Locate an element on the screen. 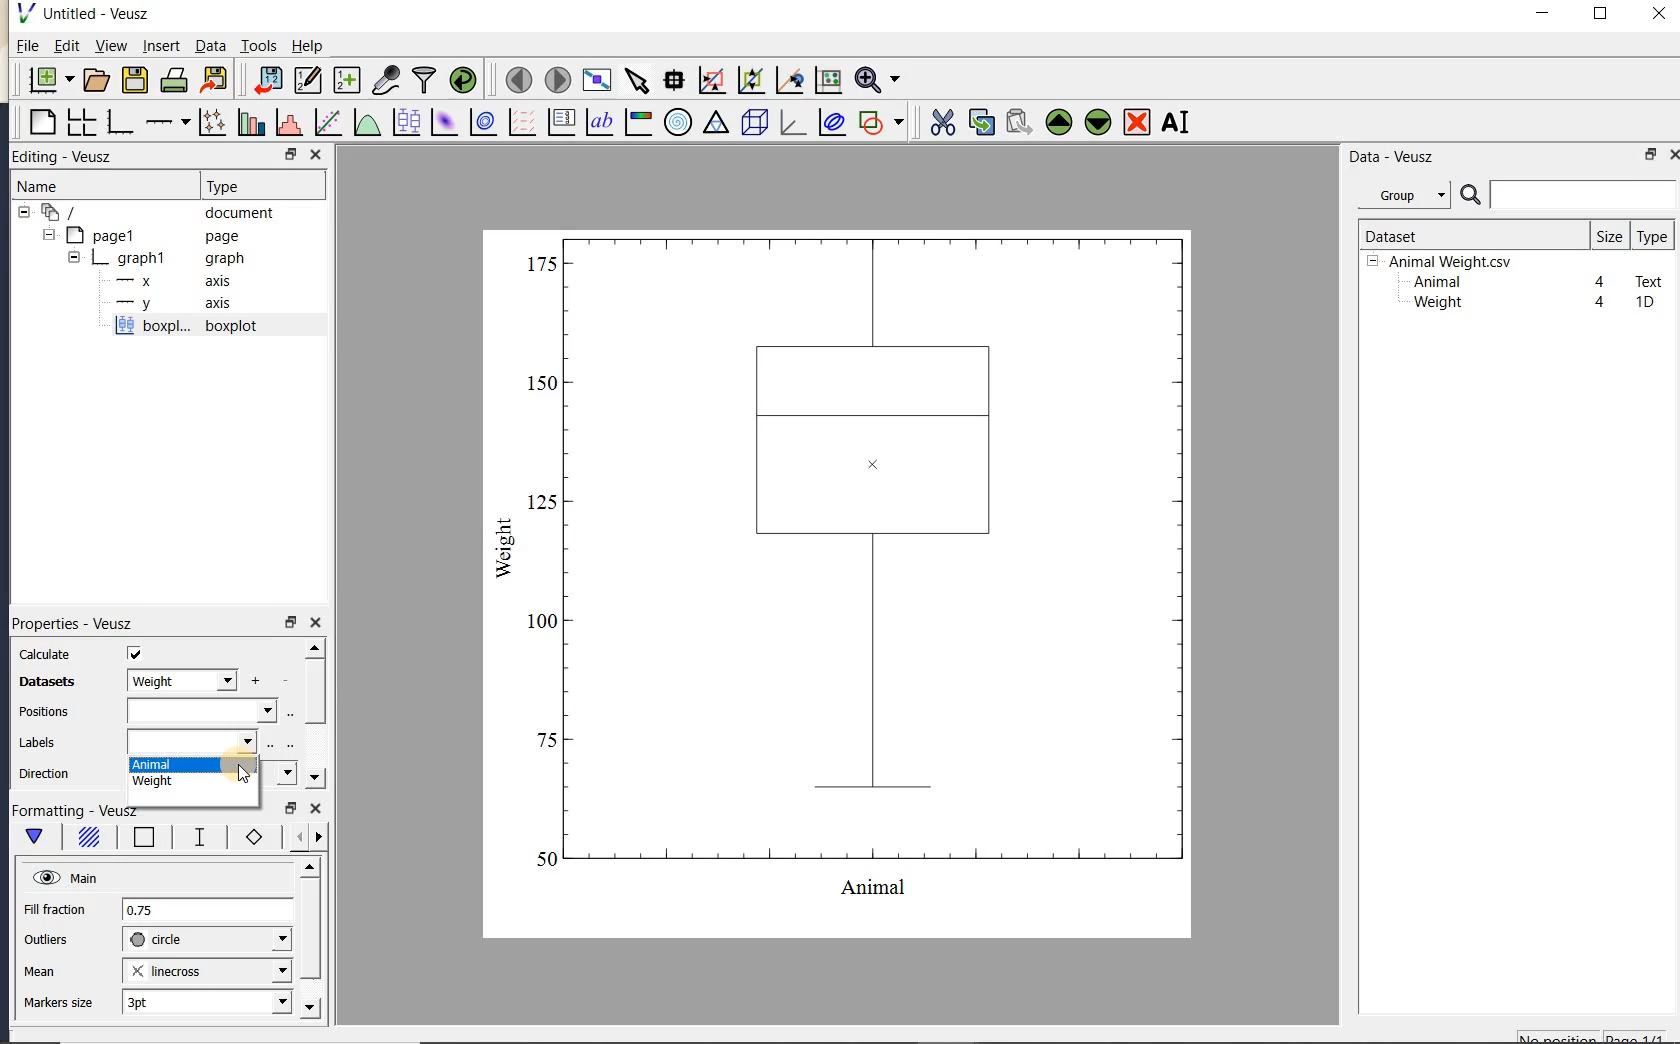  click to reset graph axes is located at coordinates (828, 81).